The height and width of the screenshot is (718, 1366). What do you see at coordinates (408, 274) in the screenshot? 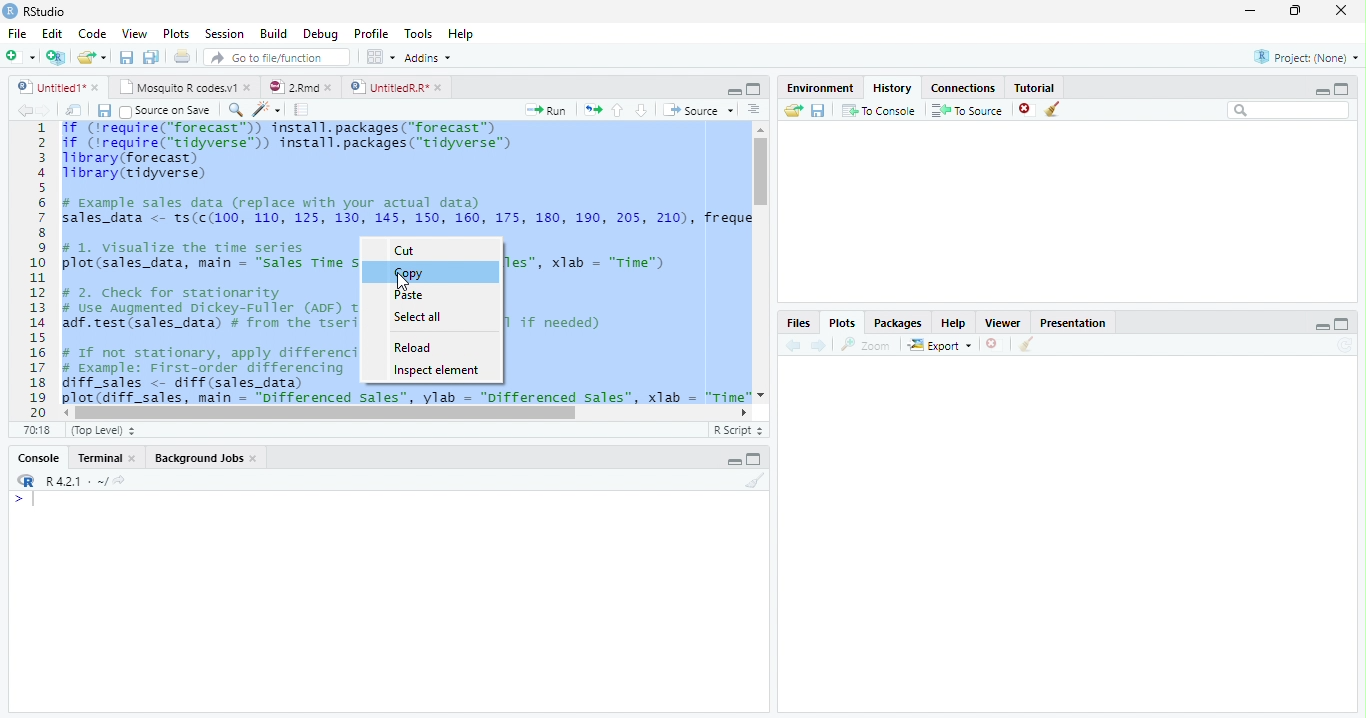
I see `Copy` at bounding box center [408, 274].